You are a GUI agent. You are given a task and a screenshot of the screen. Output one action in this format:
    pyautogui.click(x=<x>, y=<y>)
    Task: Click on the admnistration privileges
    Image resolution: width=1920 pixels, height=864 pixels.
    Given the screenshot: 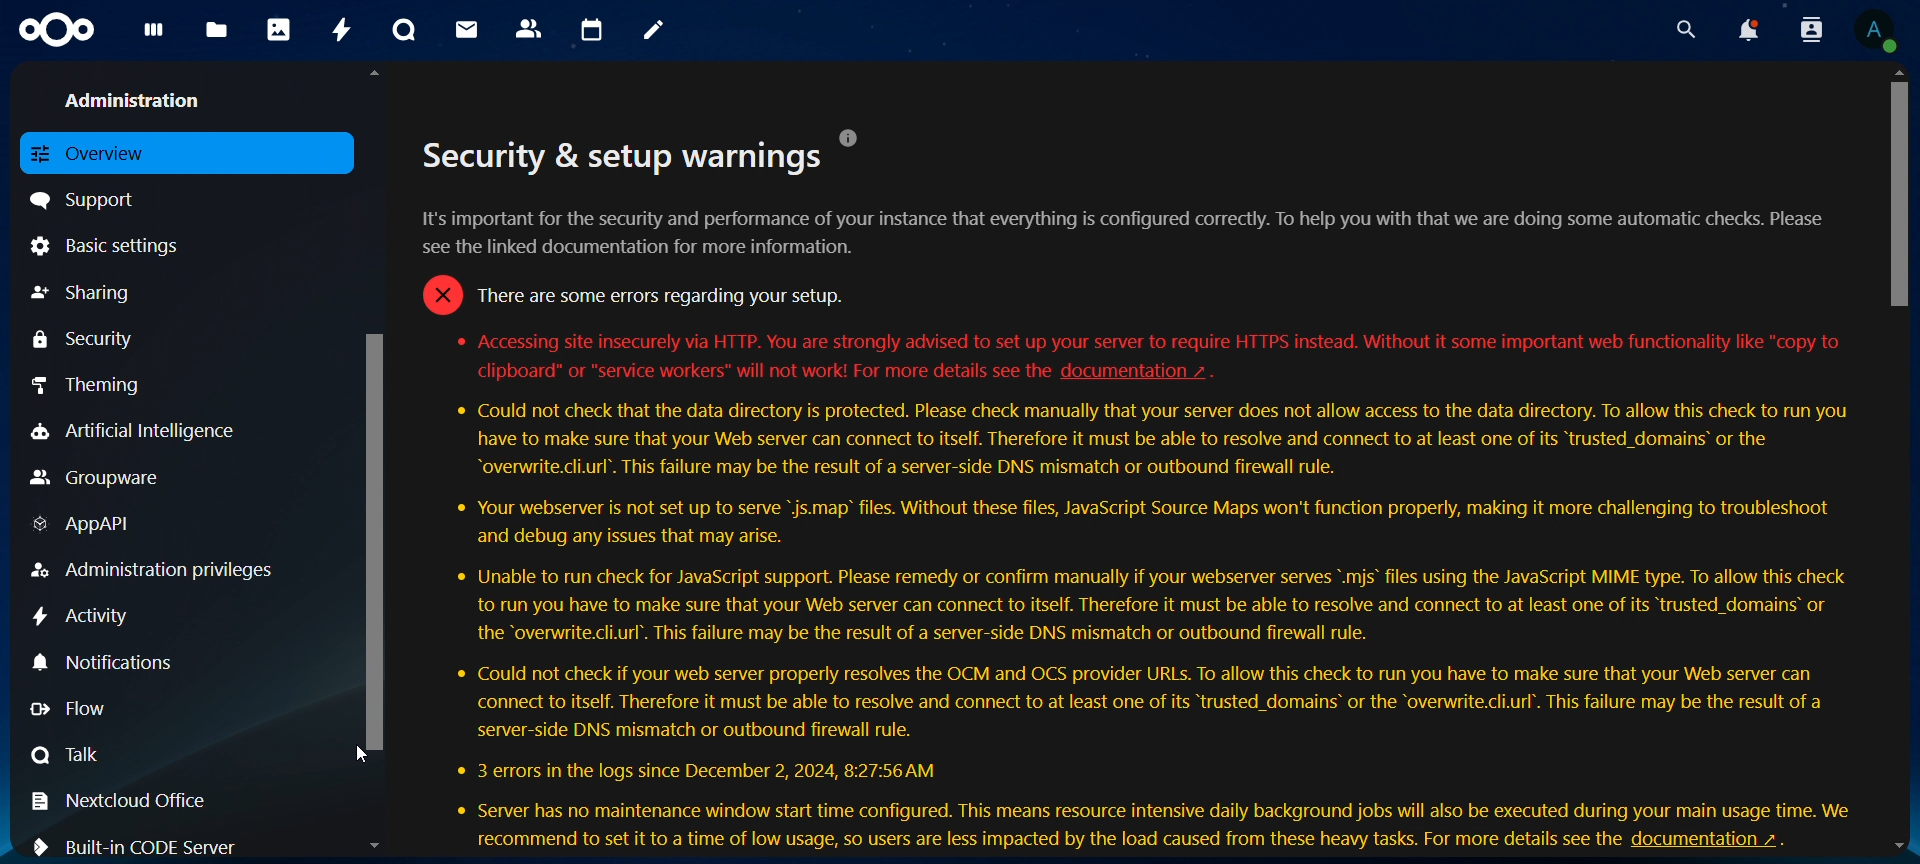 What is the action you would take?
    pyautogui.click(x=155, y=570)
    